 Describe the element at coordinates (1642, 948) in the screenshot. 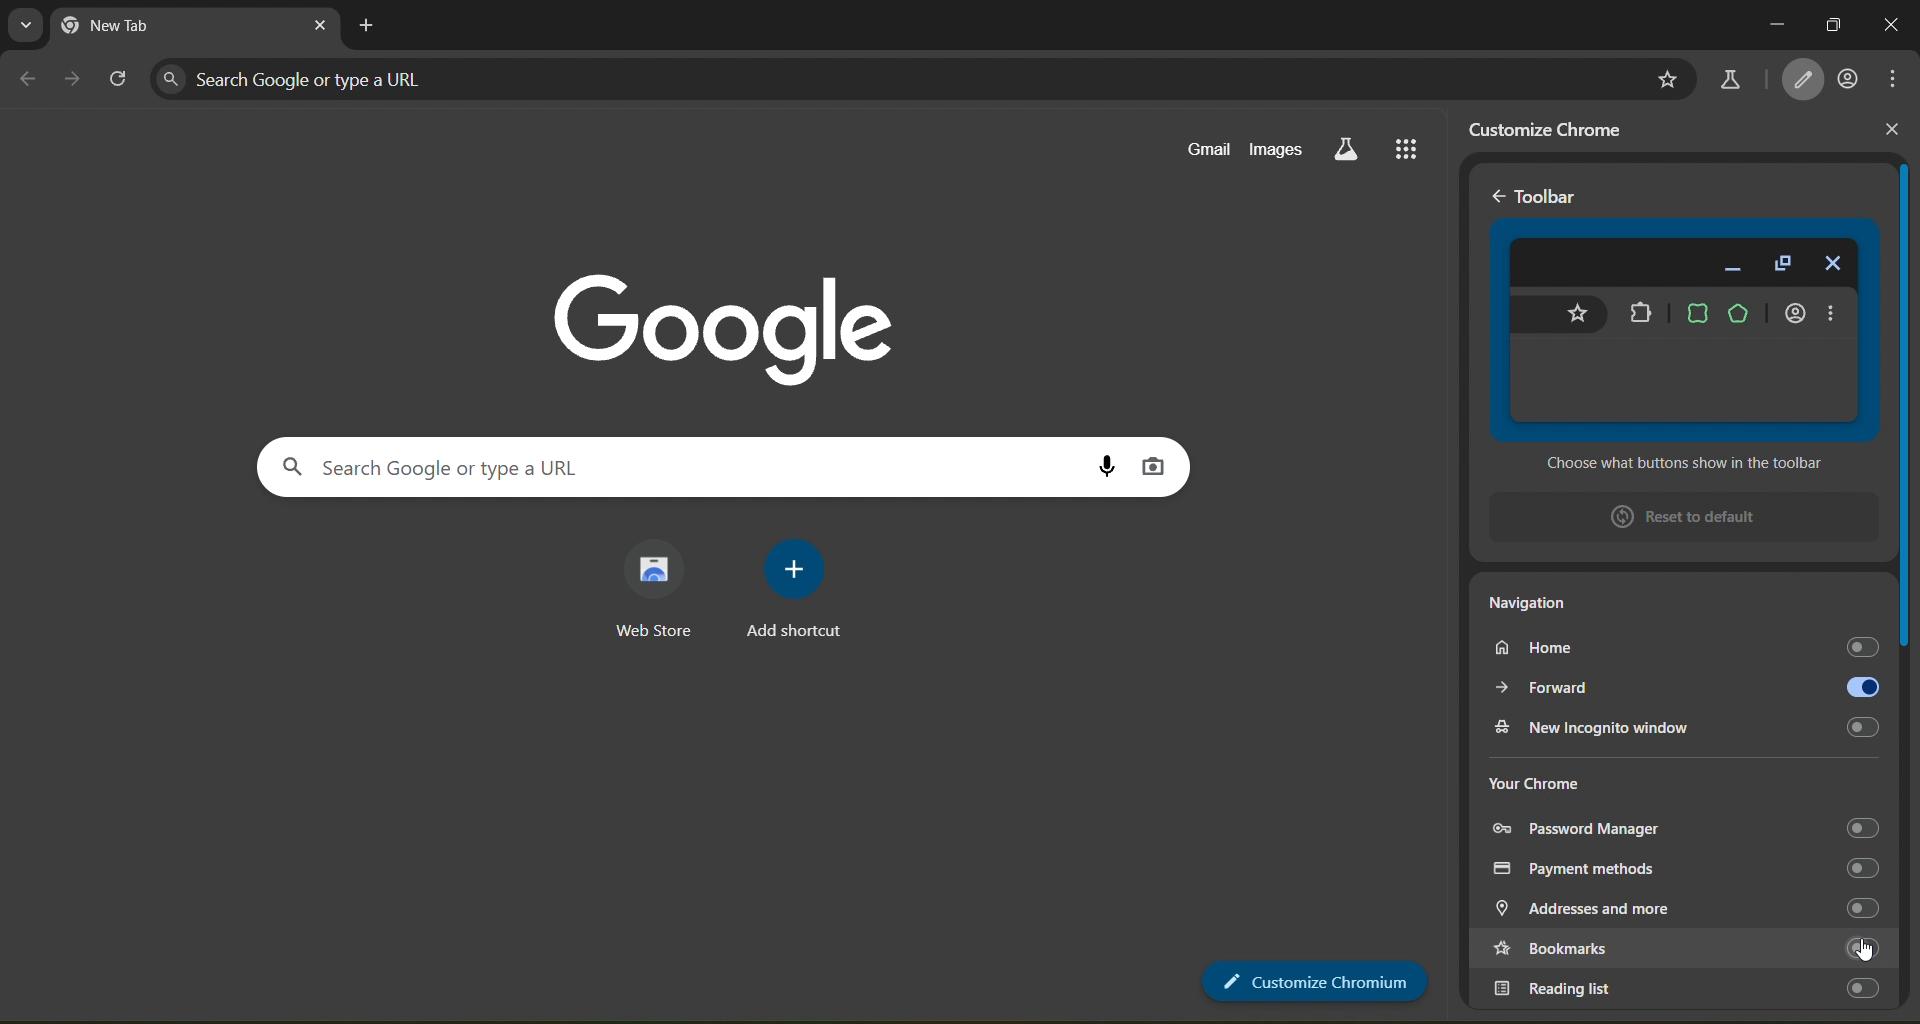

I see `bookmarks` at that location.